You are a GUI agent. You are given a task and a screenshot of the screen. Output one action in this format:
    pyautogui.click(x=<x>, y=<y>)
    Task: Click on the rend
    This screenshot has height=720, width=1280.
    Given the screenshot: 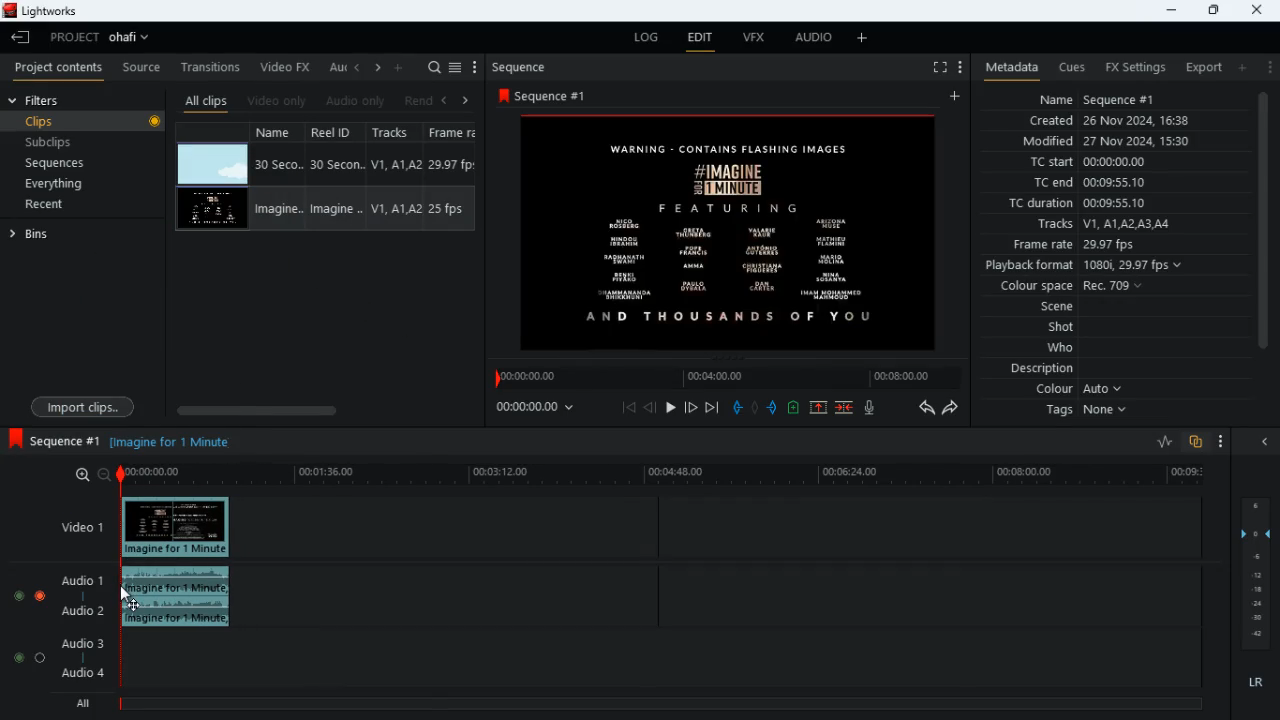 What is the action you would take?
    pyautogui.click(x=418, y=102)
    